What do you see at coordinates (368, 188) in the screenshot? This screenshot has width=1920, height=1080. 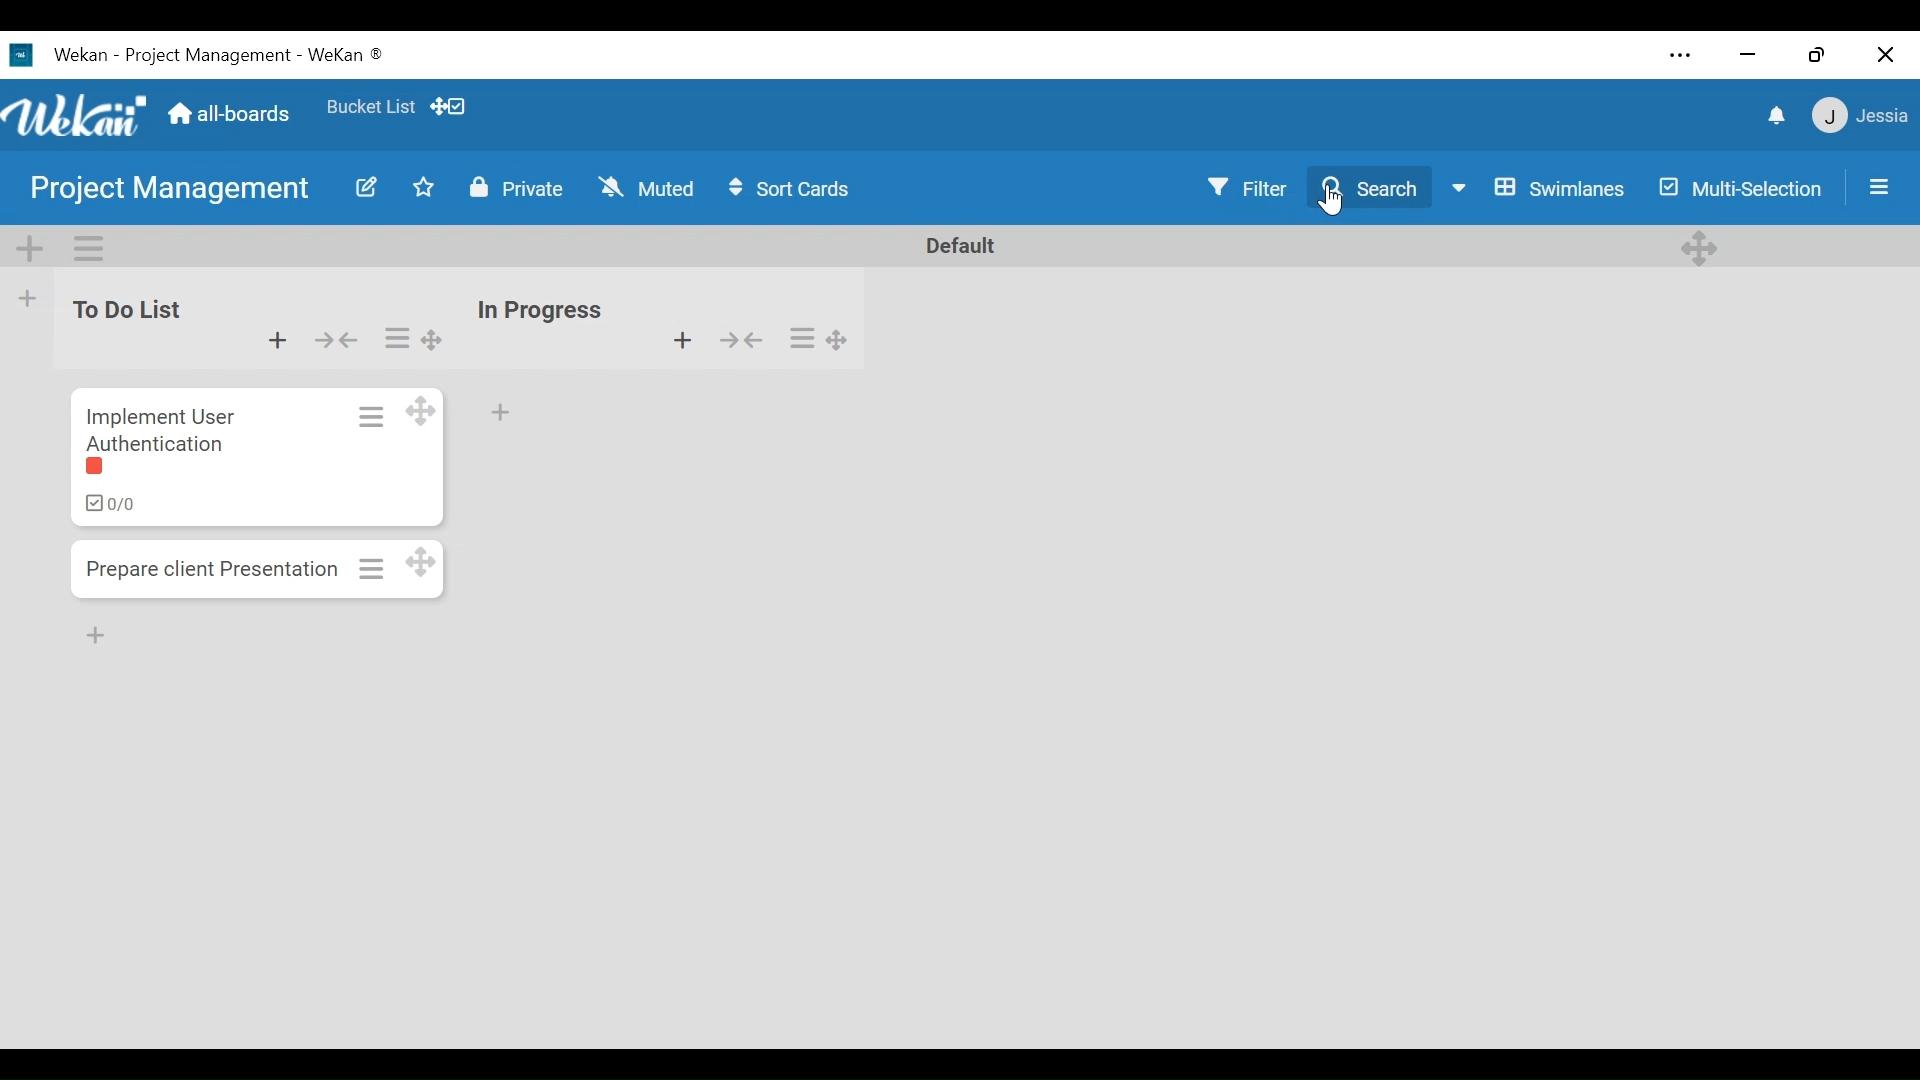 I see `Edit` at bounding box center [368, 188].